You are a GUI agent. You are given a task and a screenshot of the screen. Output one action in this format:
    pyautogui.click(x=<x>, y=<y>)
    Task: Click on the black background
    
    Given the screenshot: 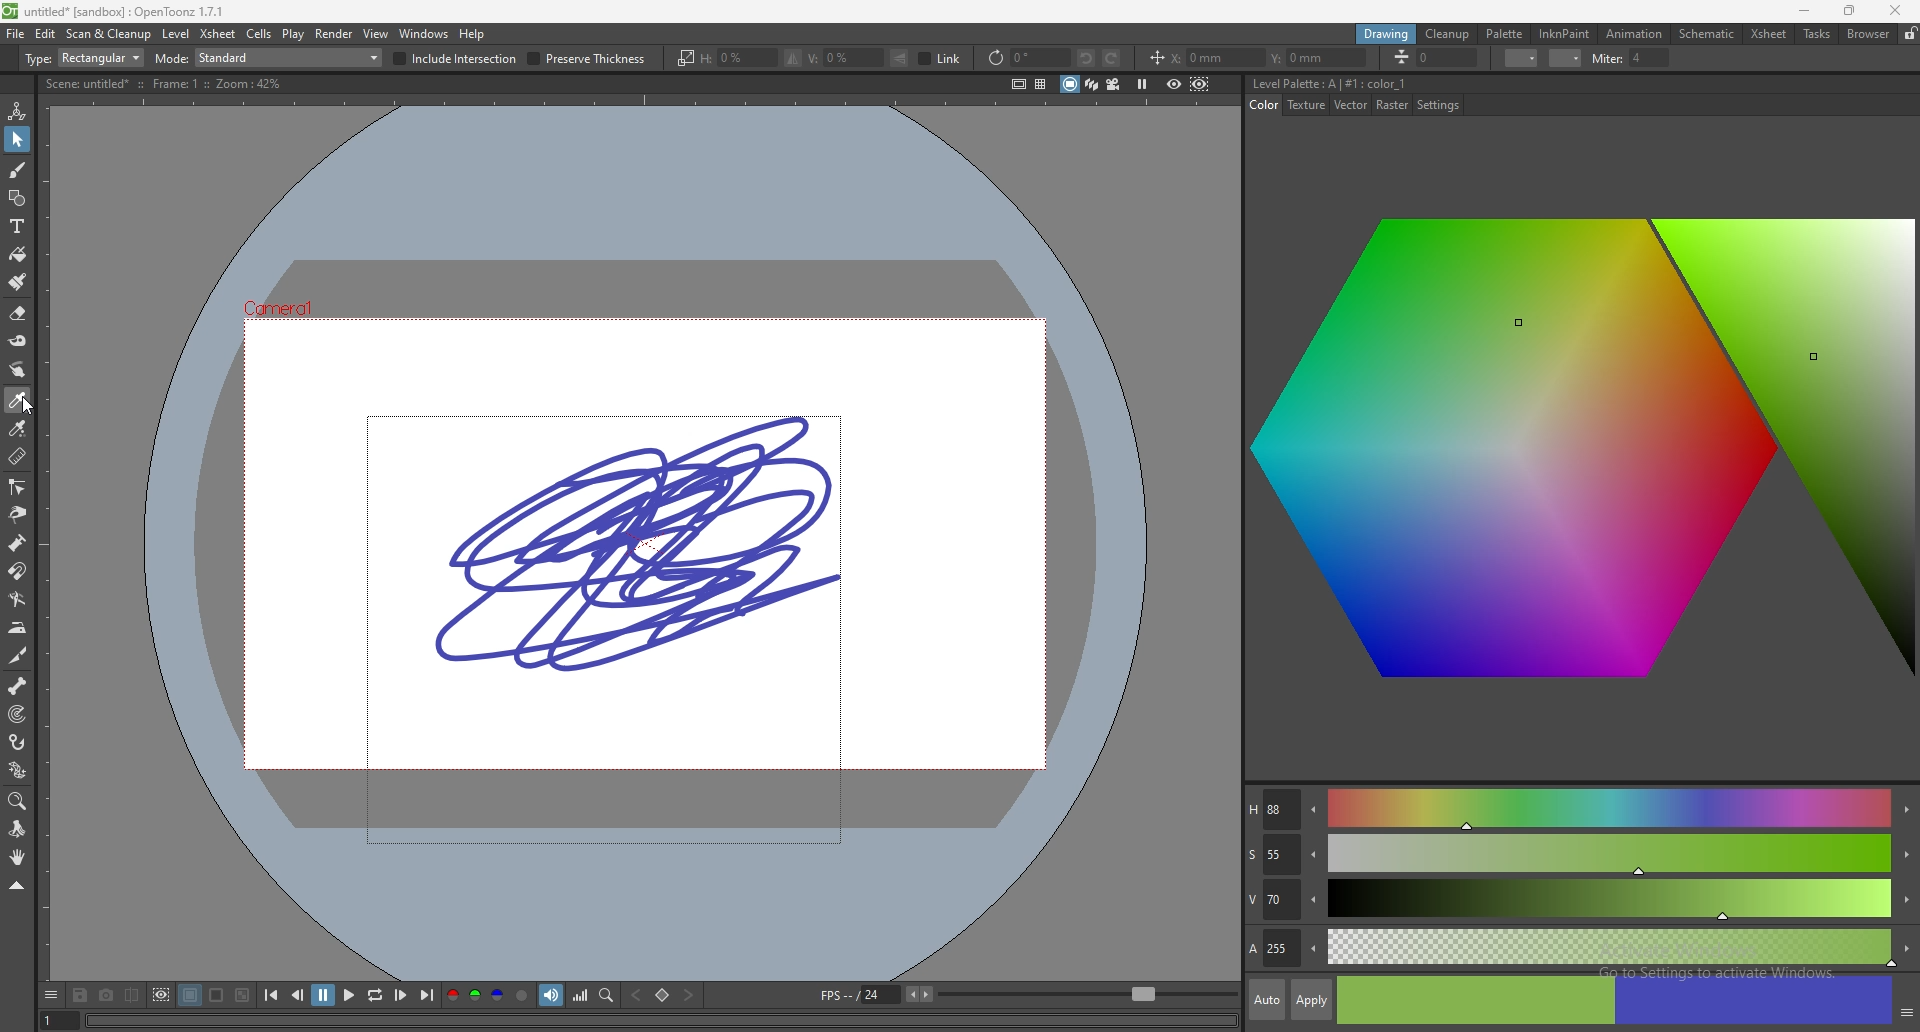 What is the action you would take?
    pyautogui.click(x=191, y=995)
    